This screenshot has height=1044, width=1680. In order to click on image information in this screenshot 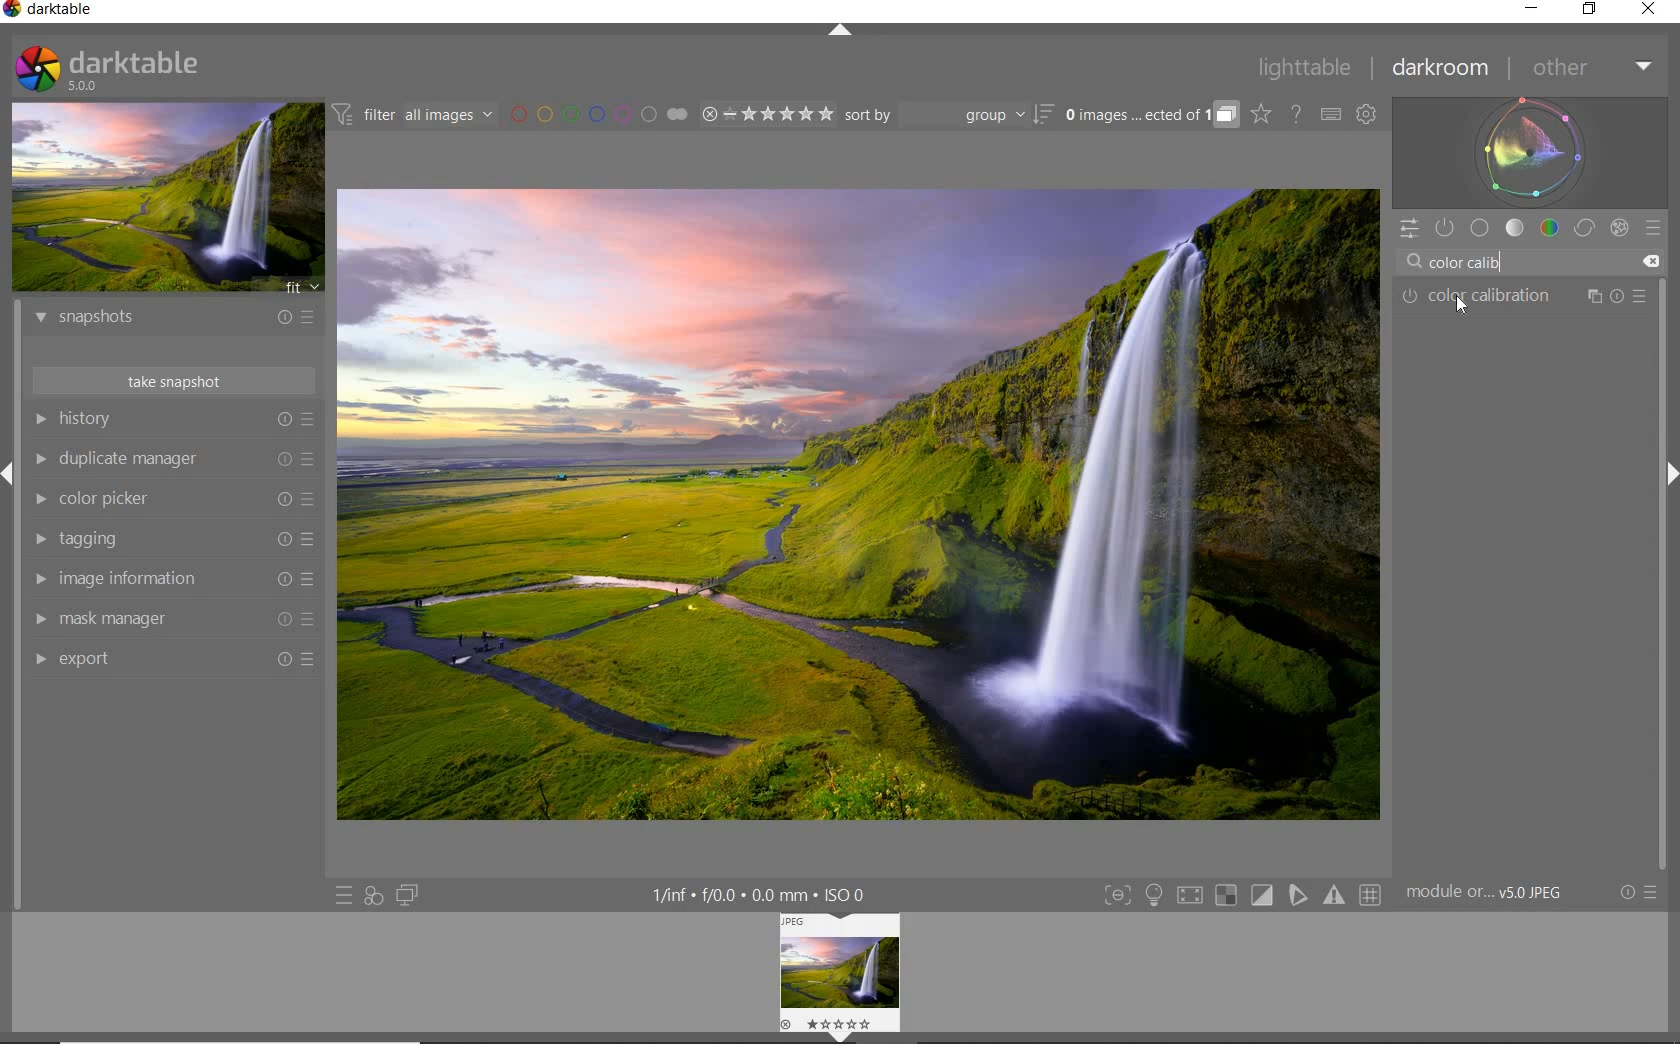, I will do `click(172, 579)`.